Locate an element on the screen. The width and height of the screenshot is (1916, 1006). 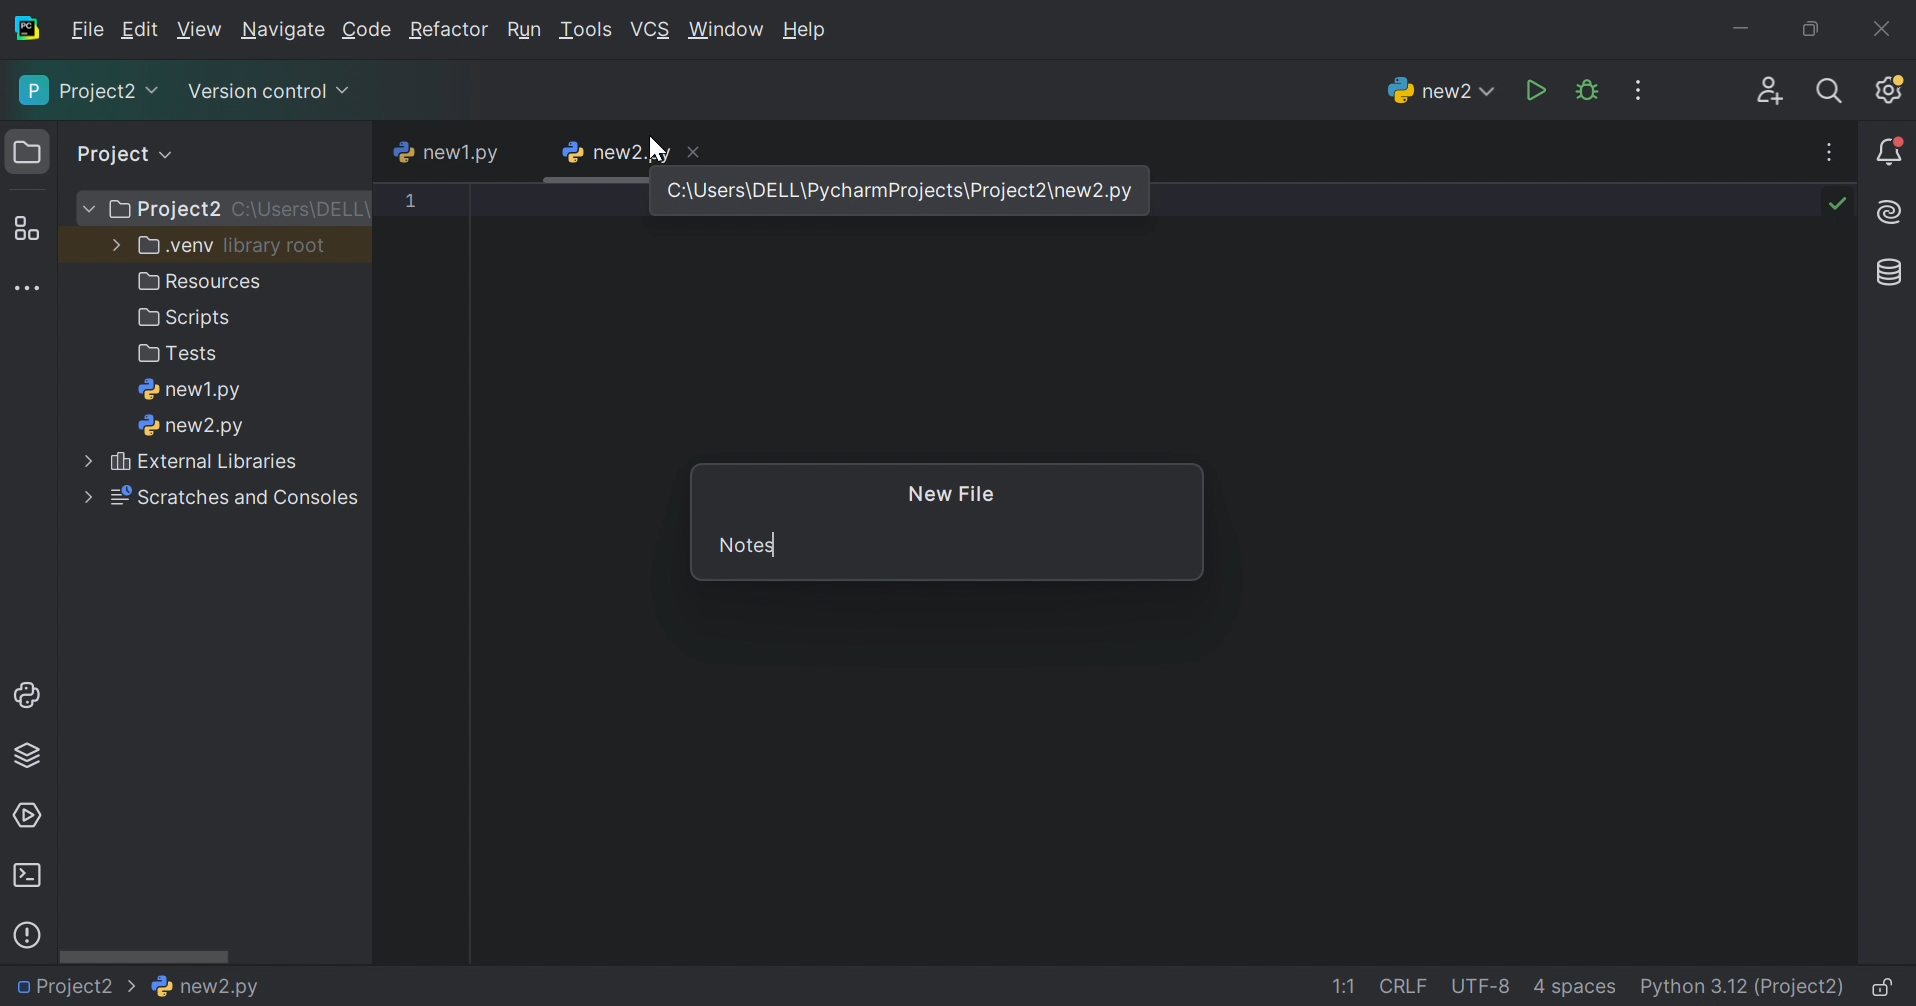
Resources is located at coordinates (204, 281).